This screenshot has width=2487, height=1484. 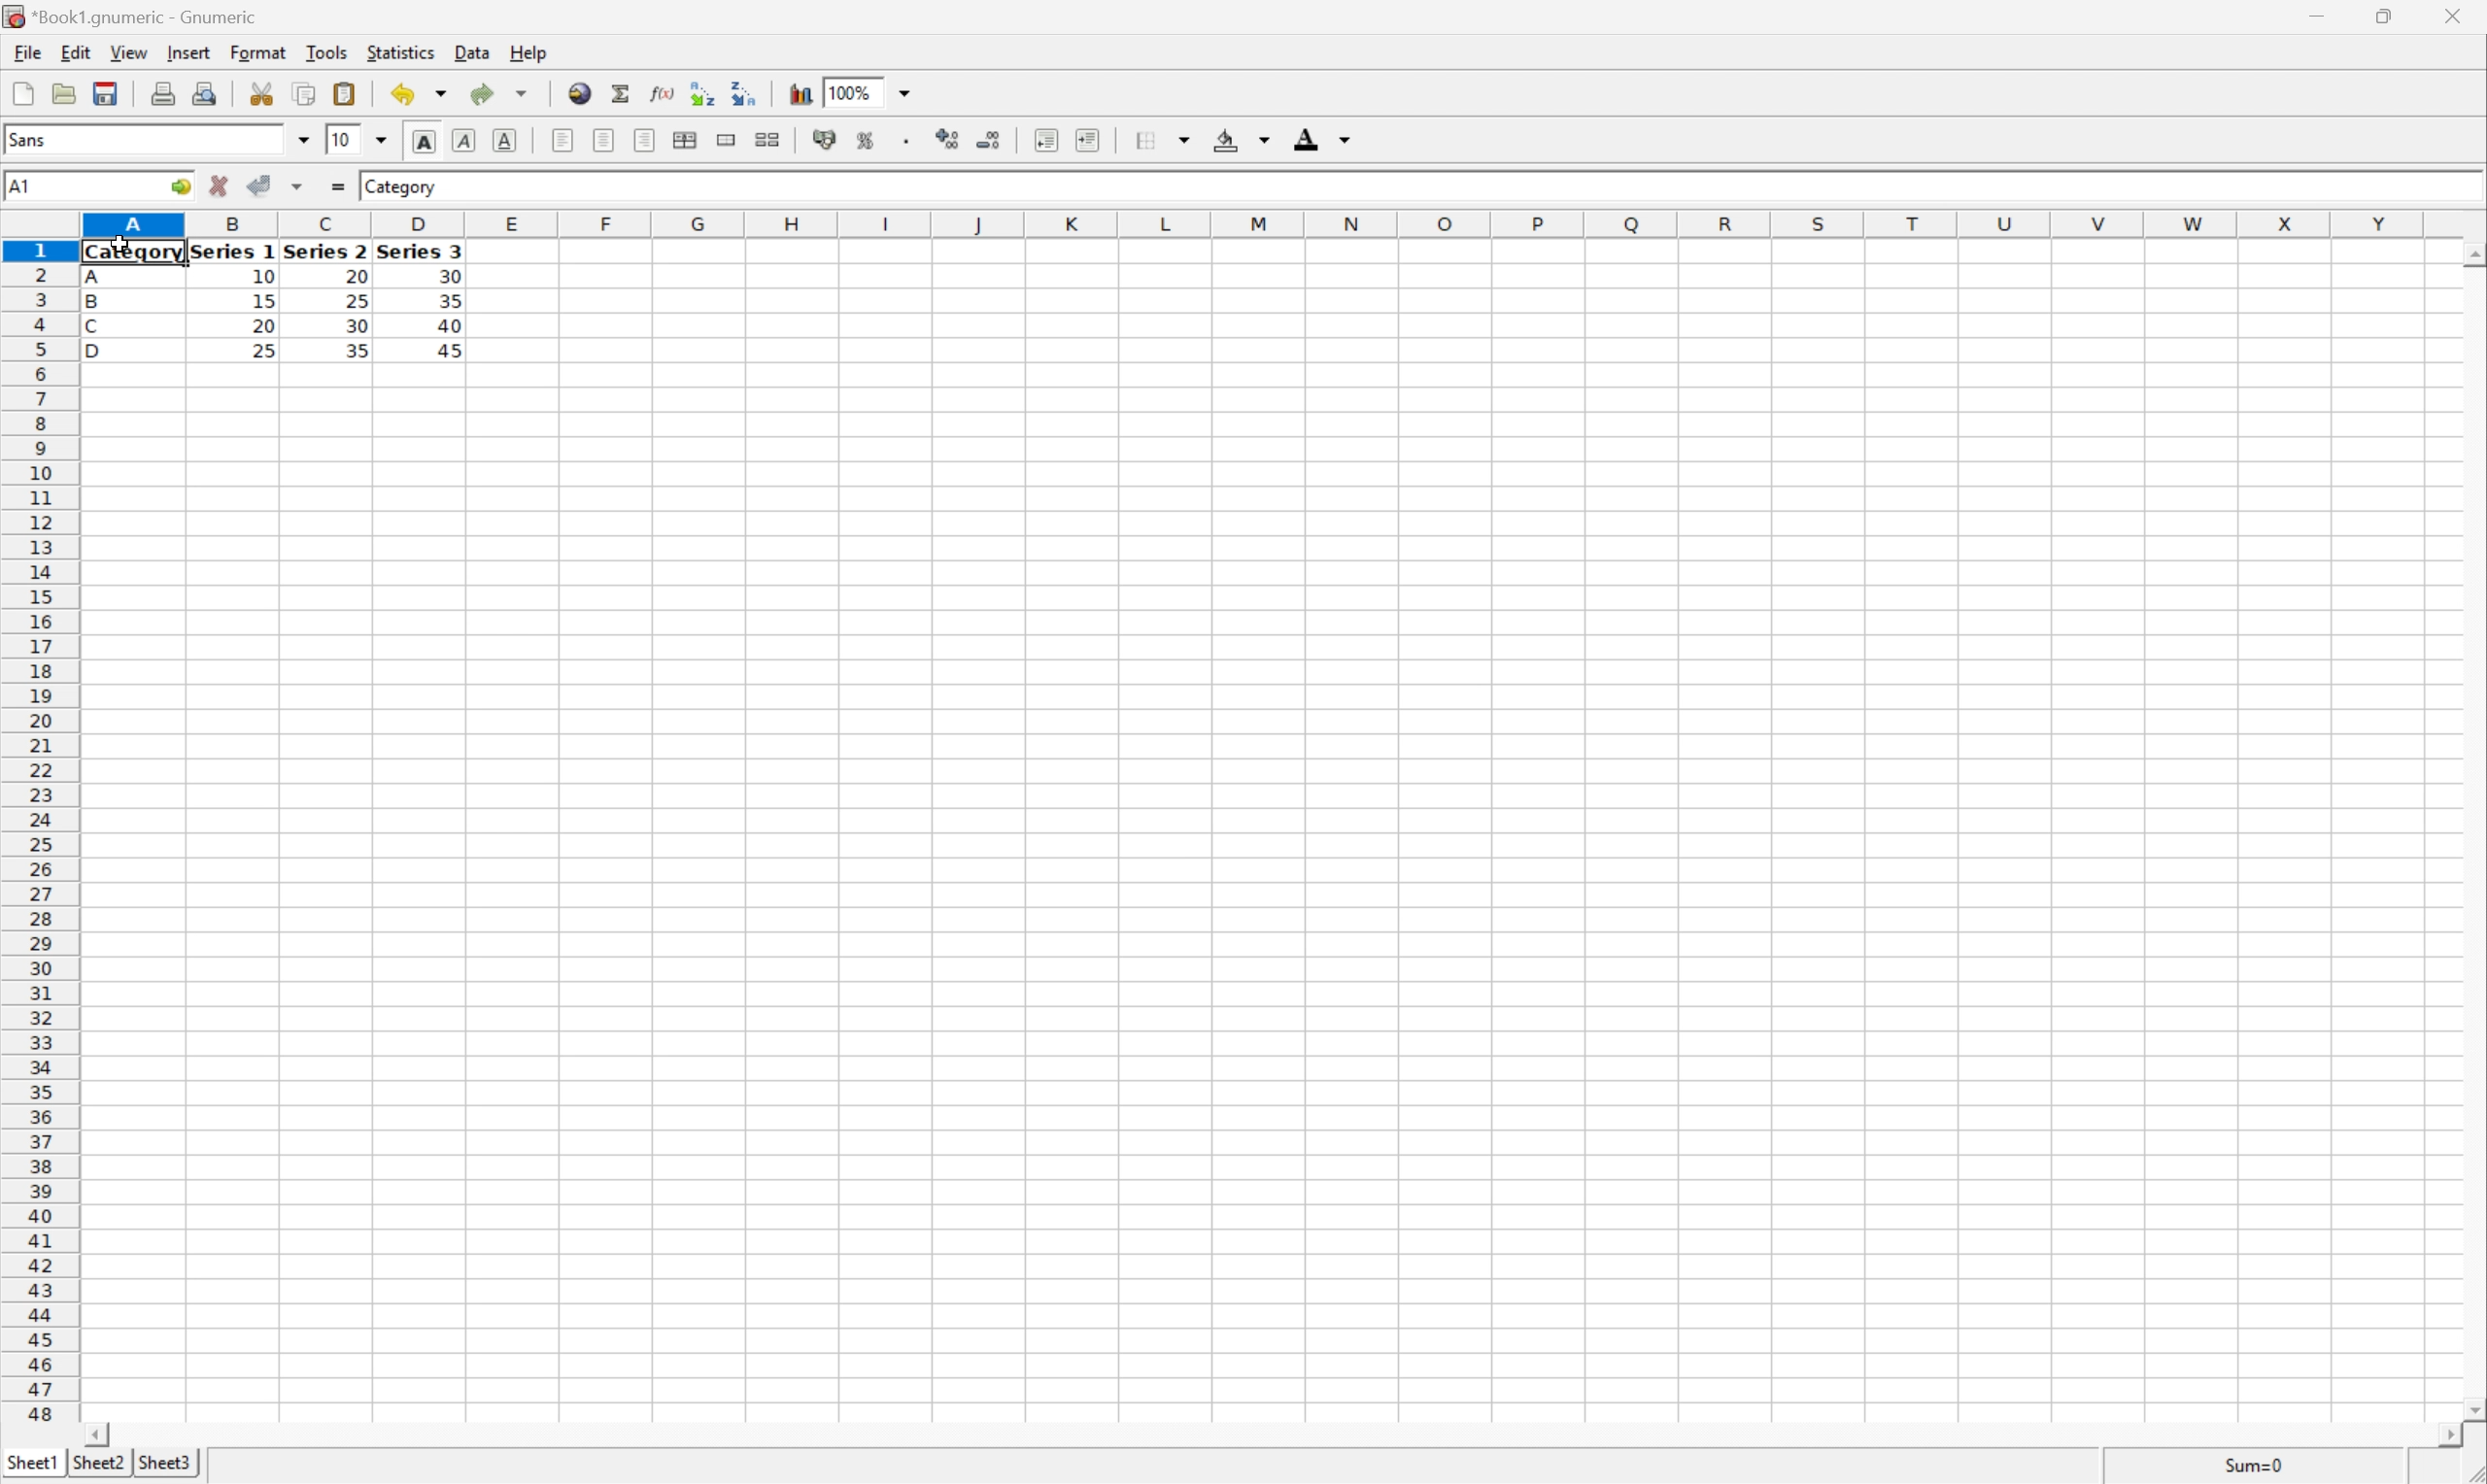 I want to click on Enter formula, so click(x=341, y=184).